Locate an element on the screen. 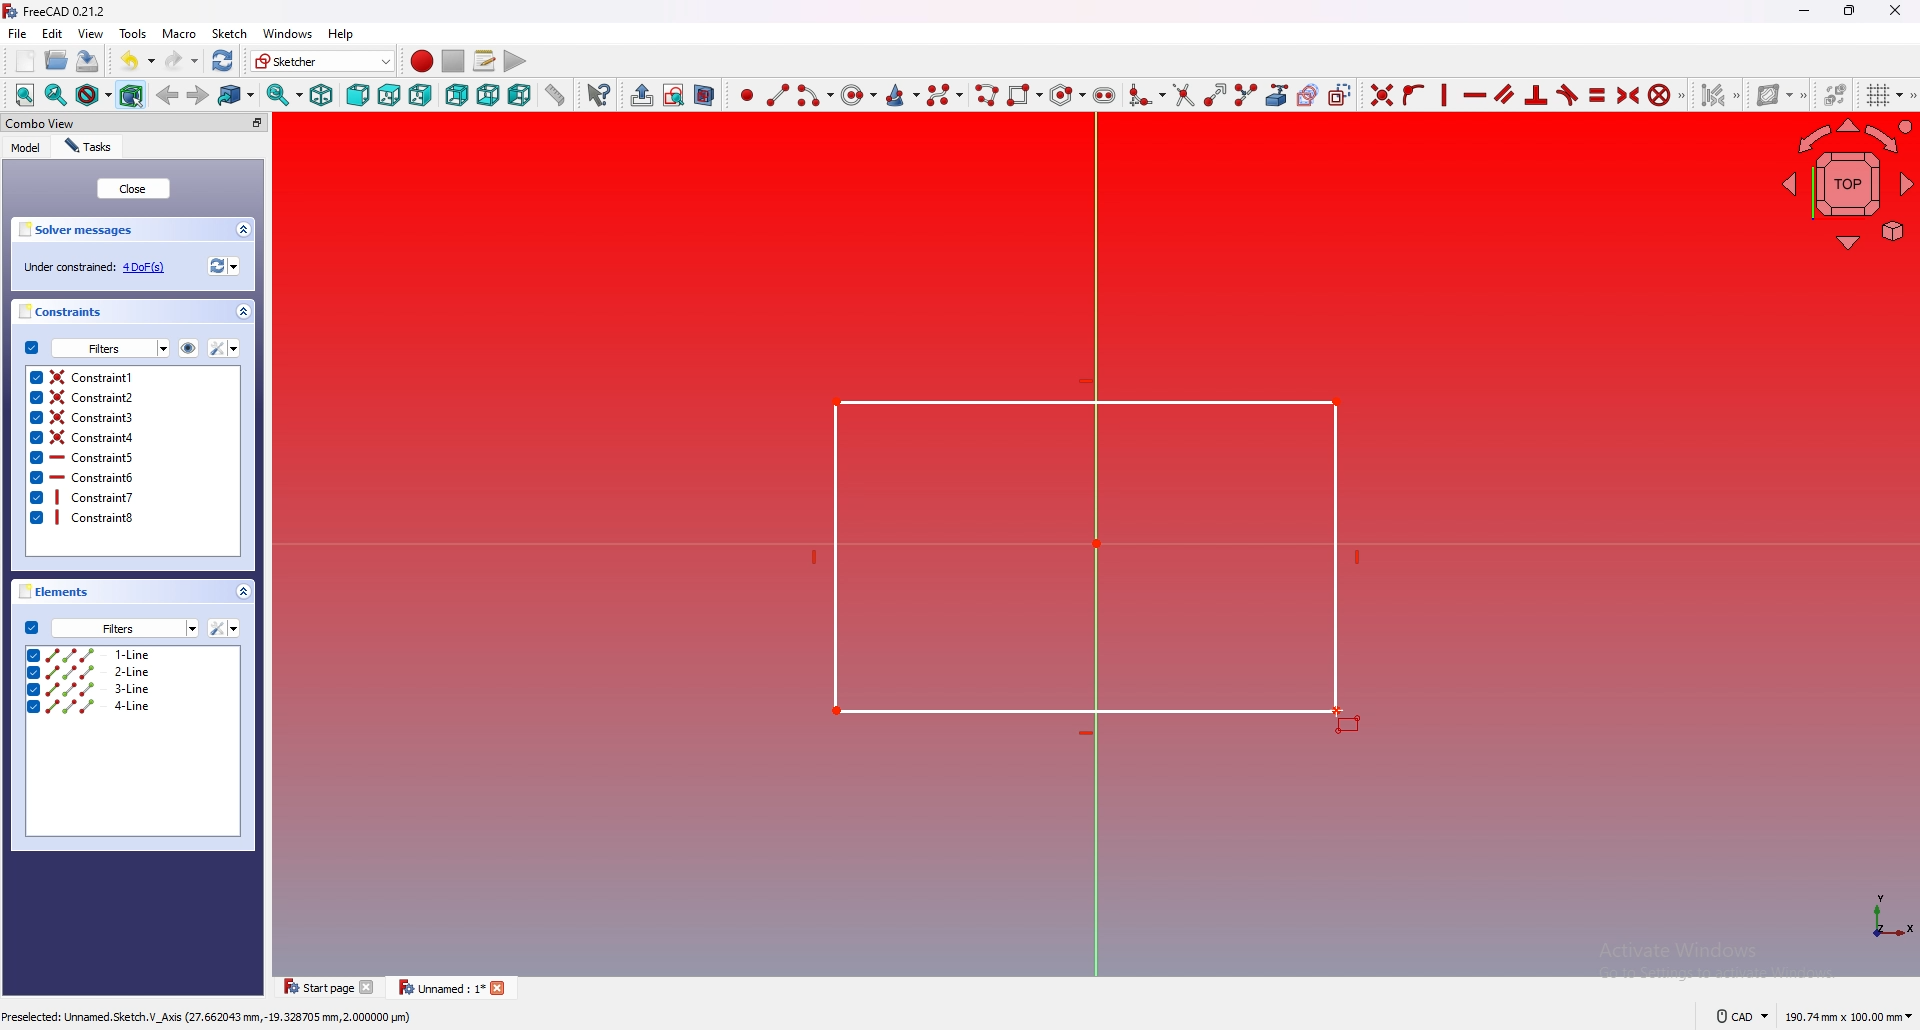 The width and height of the screenshot is (1920, 1030). create line is located at coordinates (779, 96).